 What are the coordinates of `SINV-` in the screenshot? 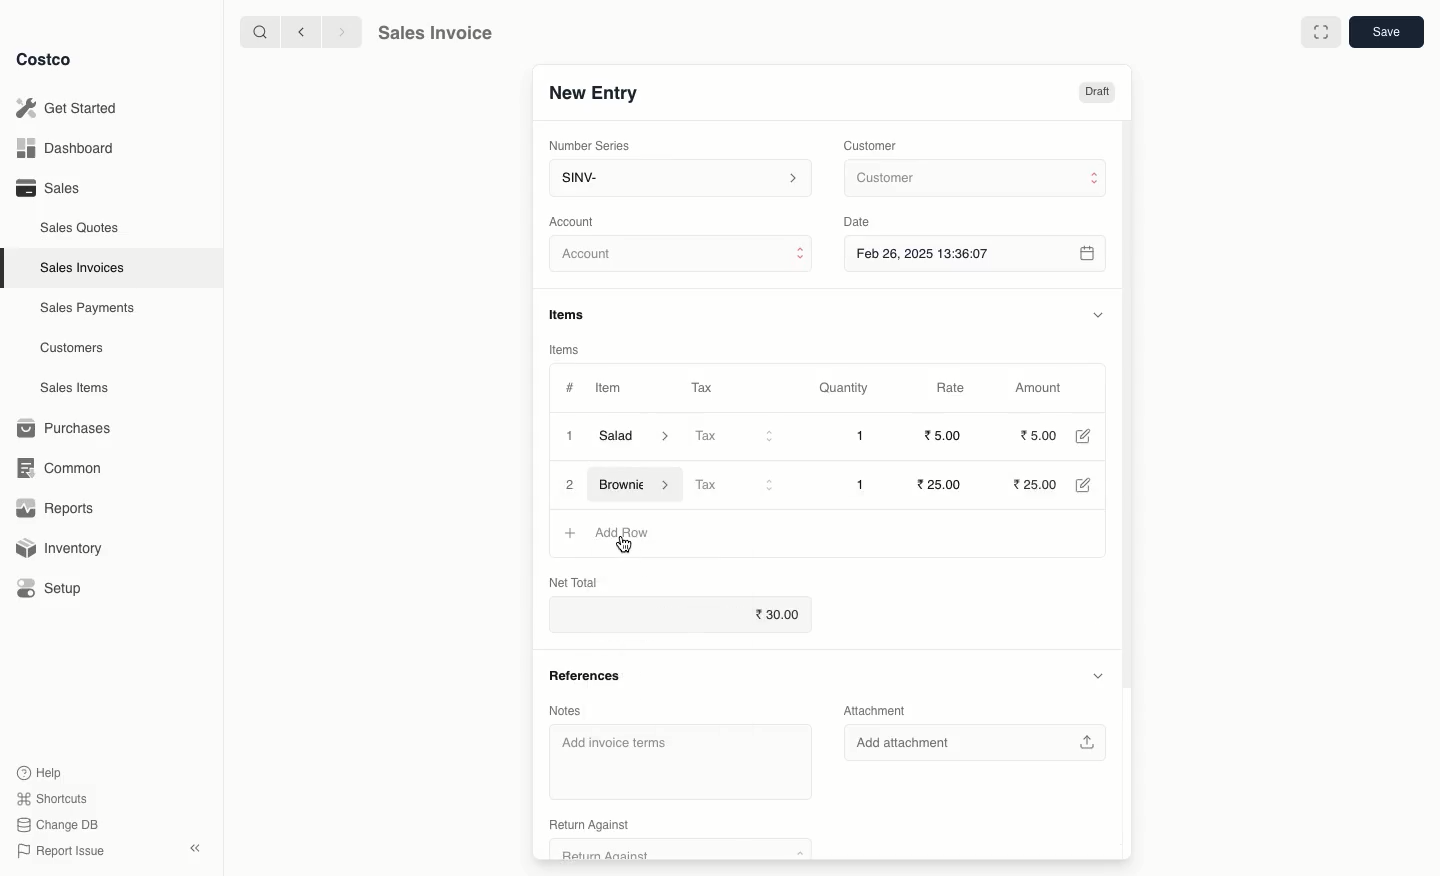 It's located at (679, 180).